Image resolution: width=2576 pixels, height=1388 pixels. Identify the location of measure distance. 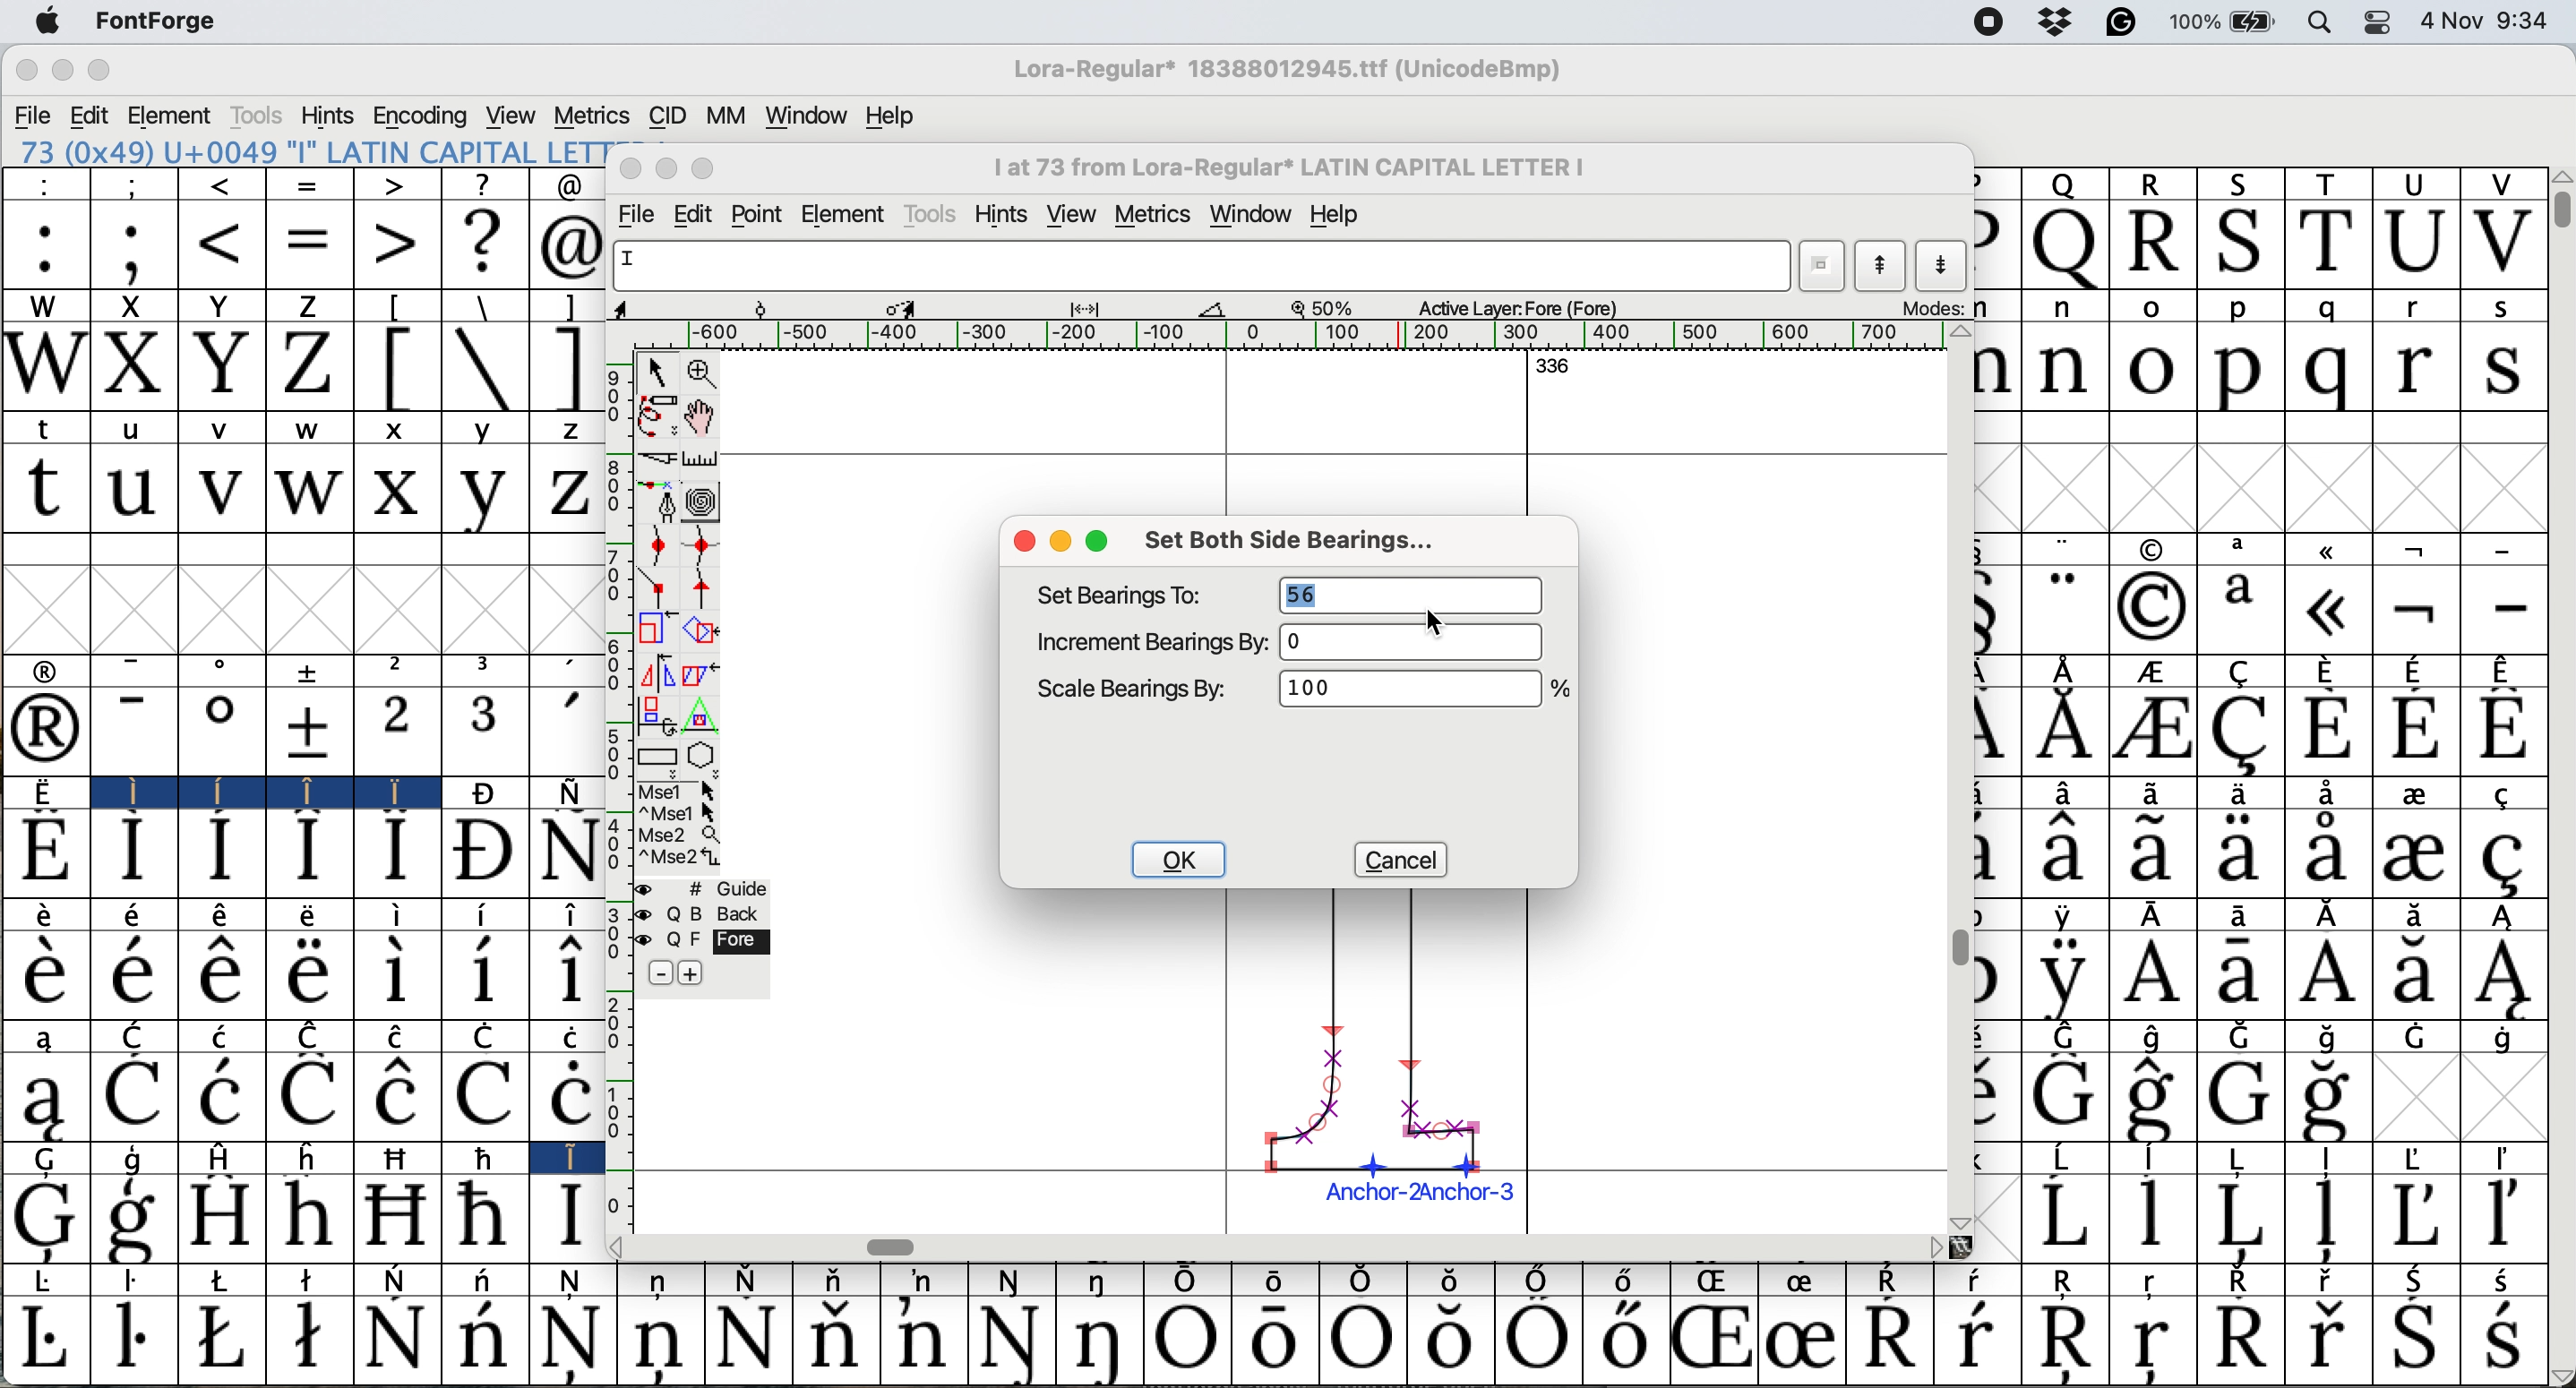
(702, 456).